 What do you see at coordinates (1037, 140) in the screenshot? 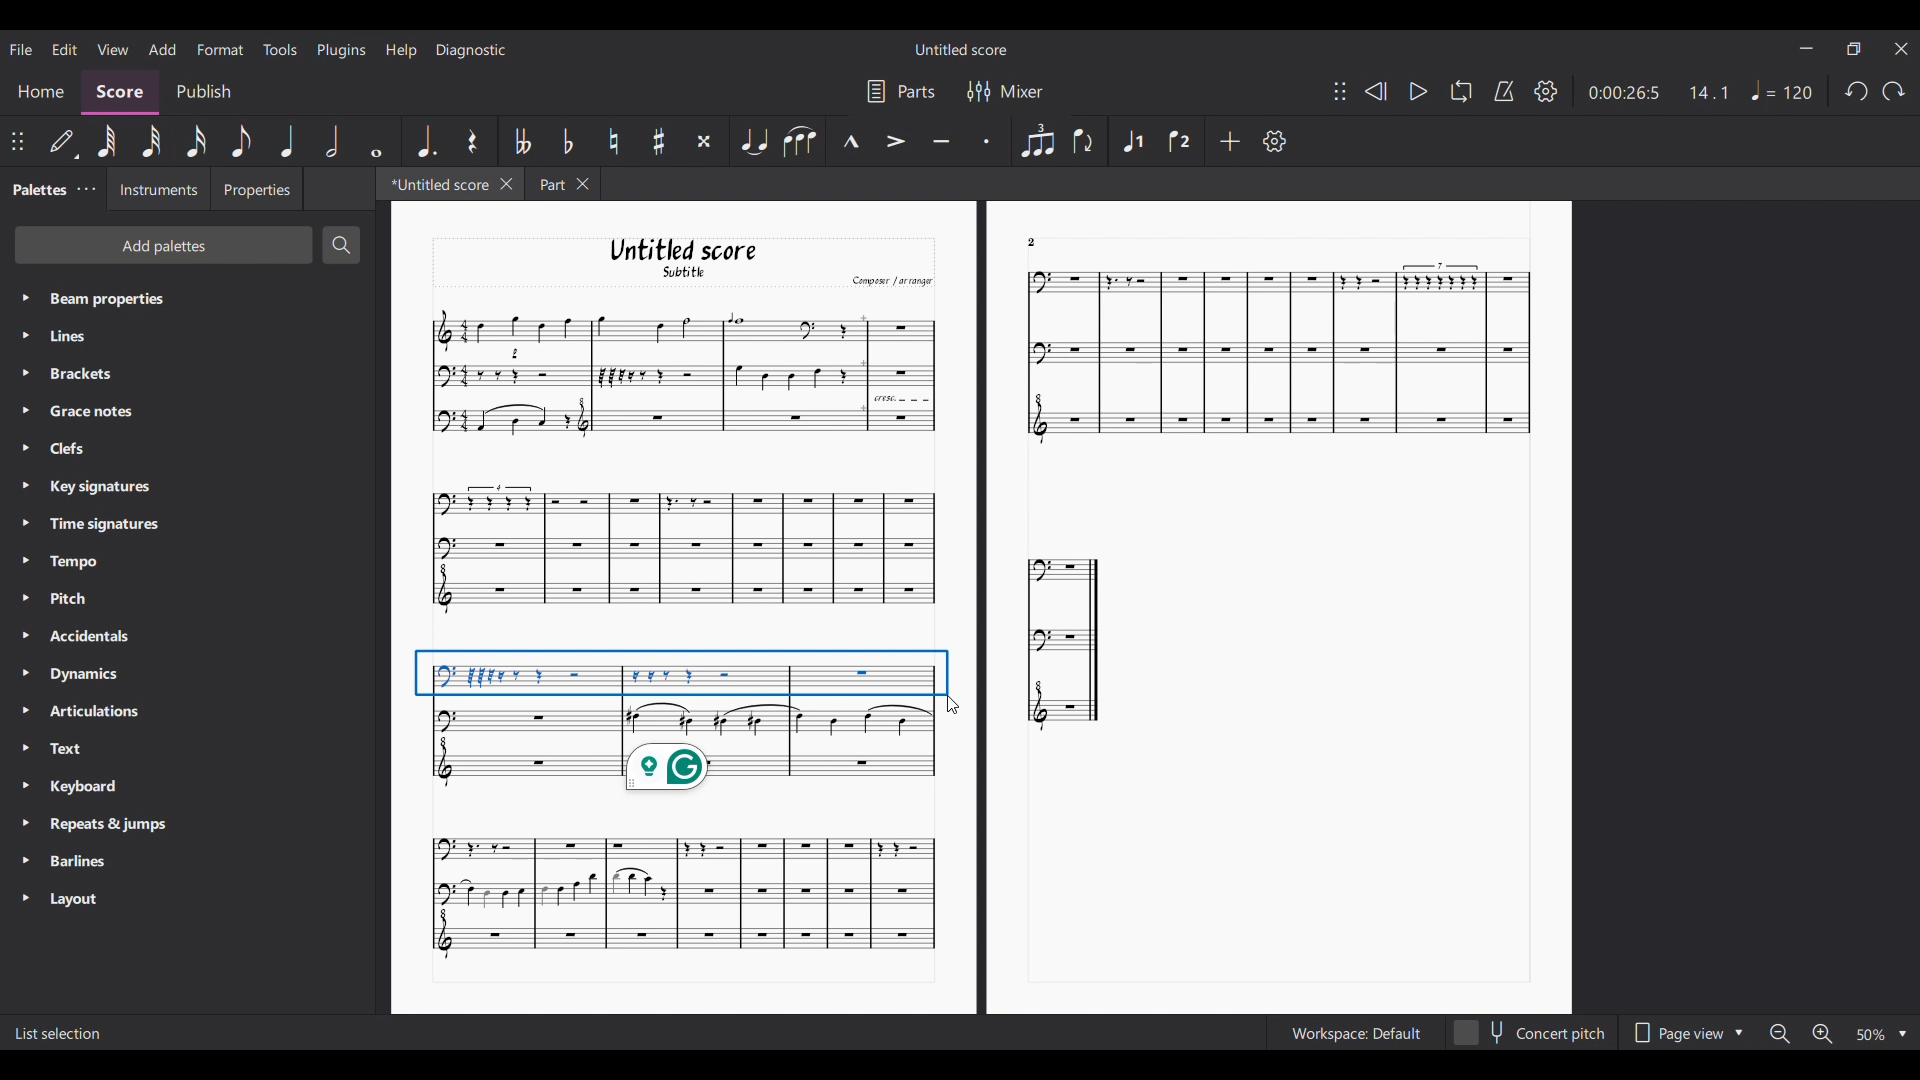
I see `Tuplet` at bounding box center [1037, 140].